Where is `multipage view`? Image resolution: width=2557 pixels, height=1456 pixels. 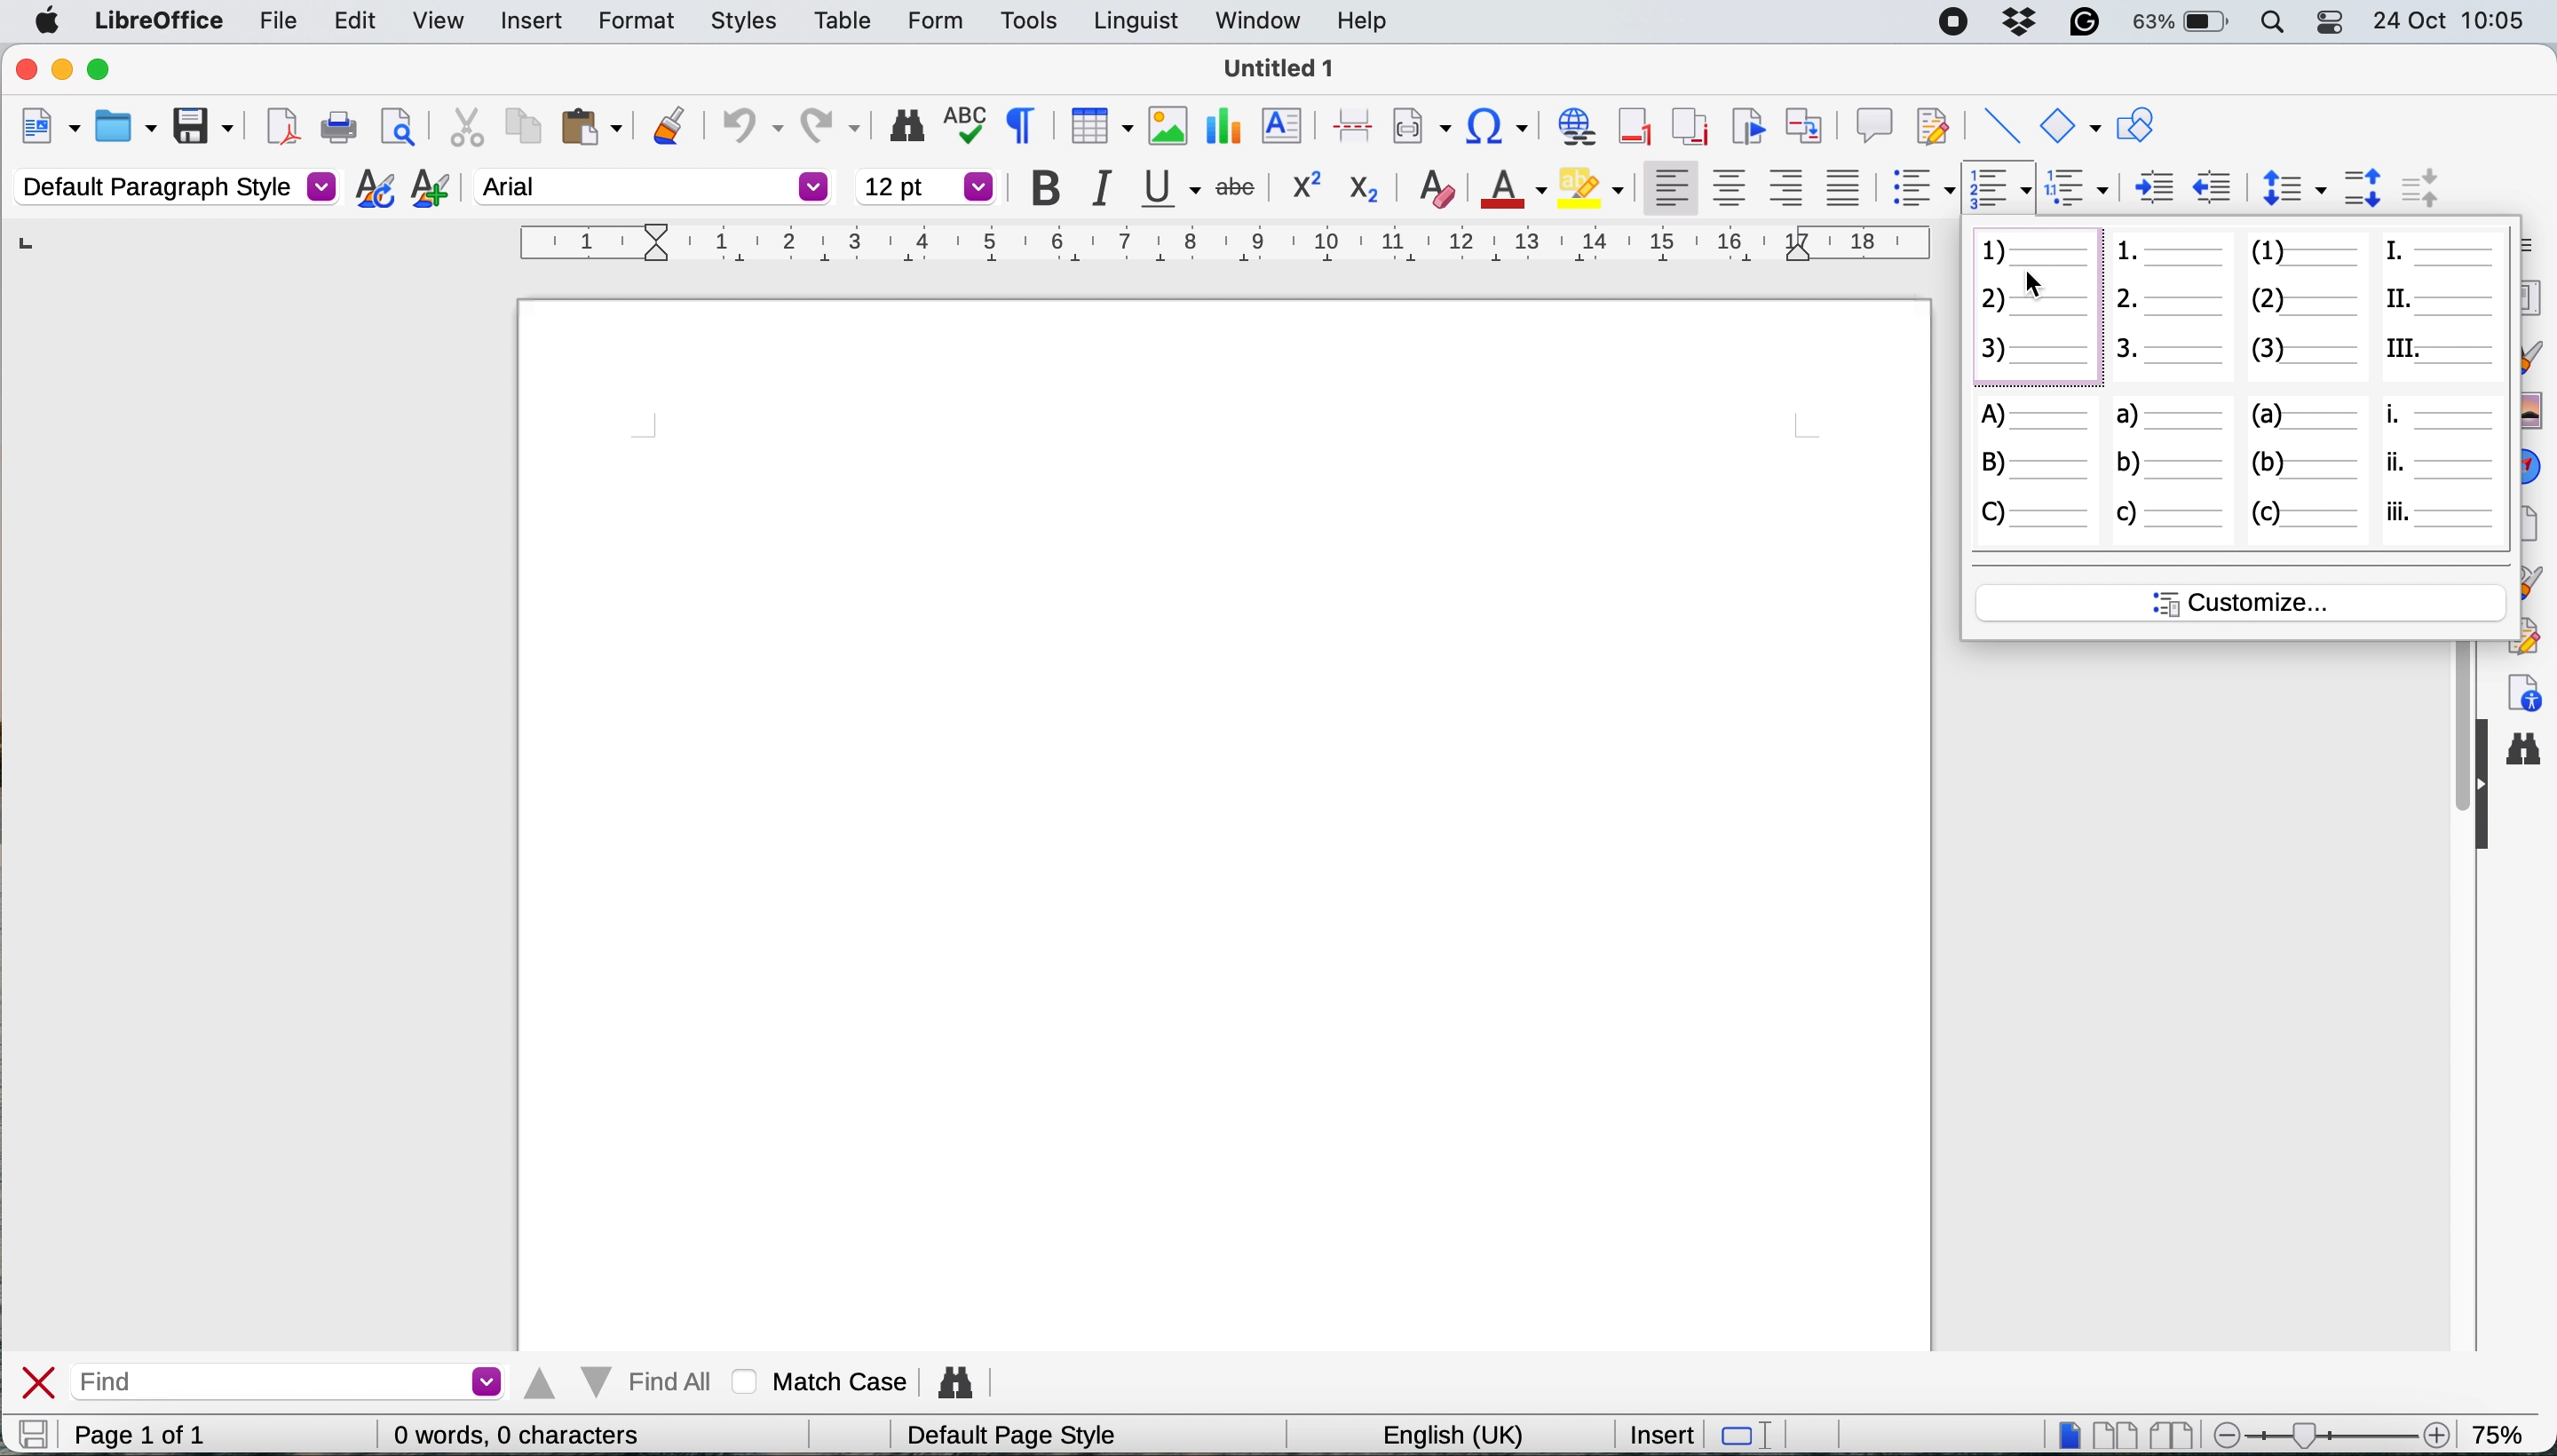 multipage view is located at coordinates (2118, 1435).